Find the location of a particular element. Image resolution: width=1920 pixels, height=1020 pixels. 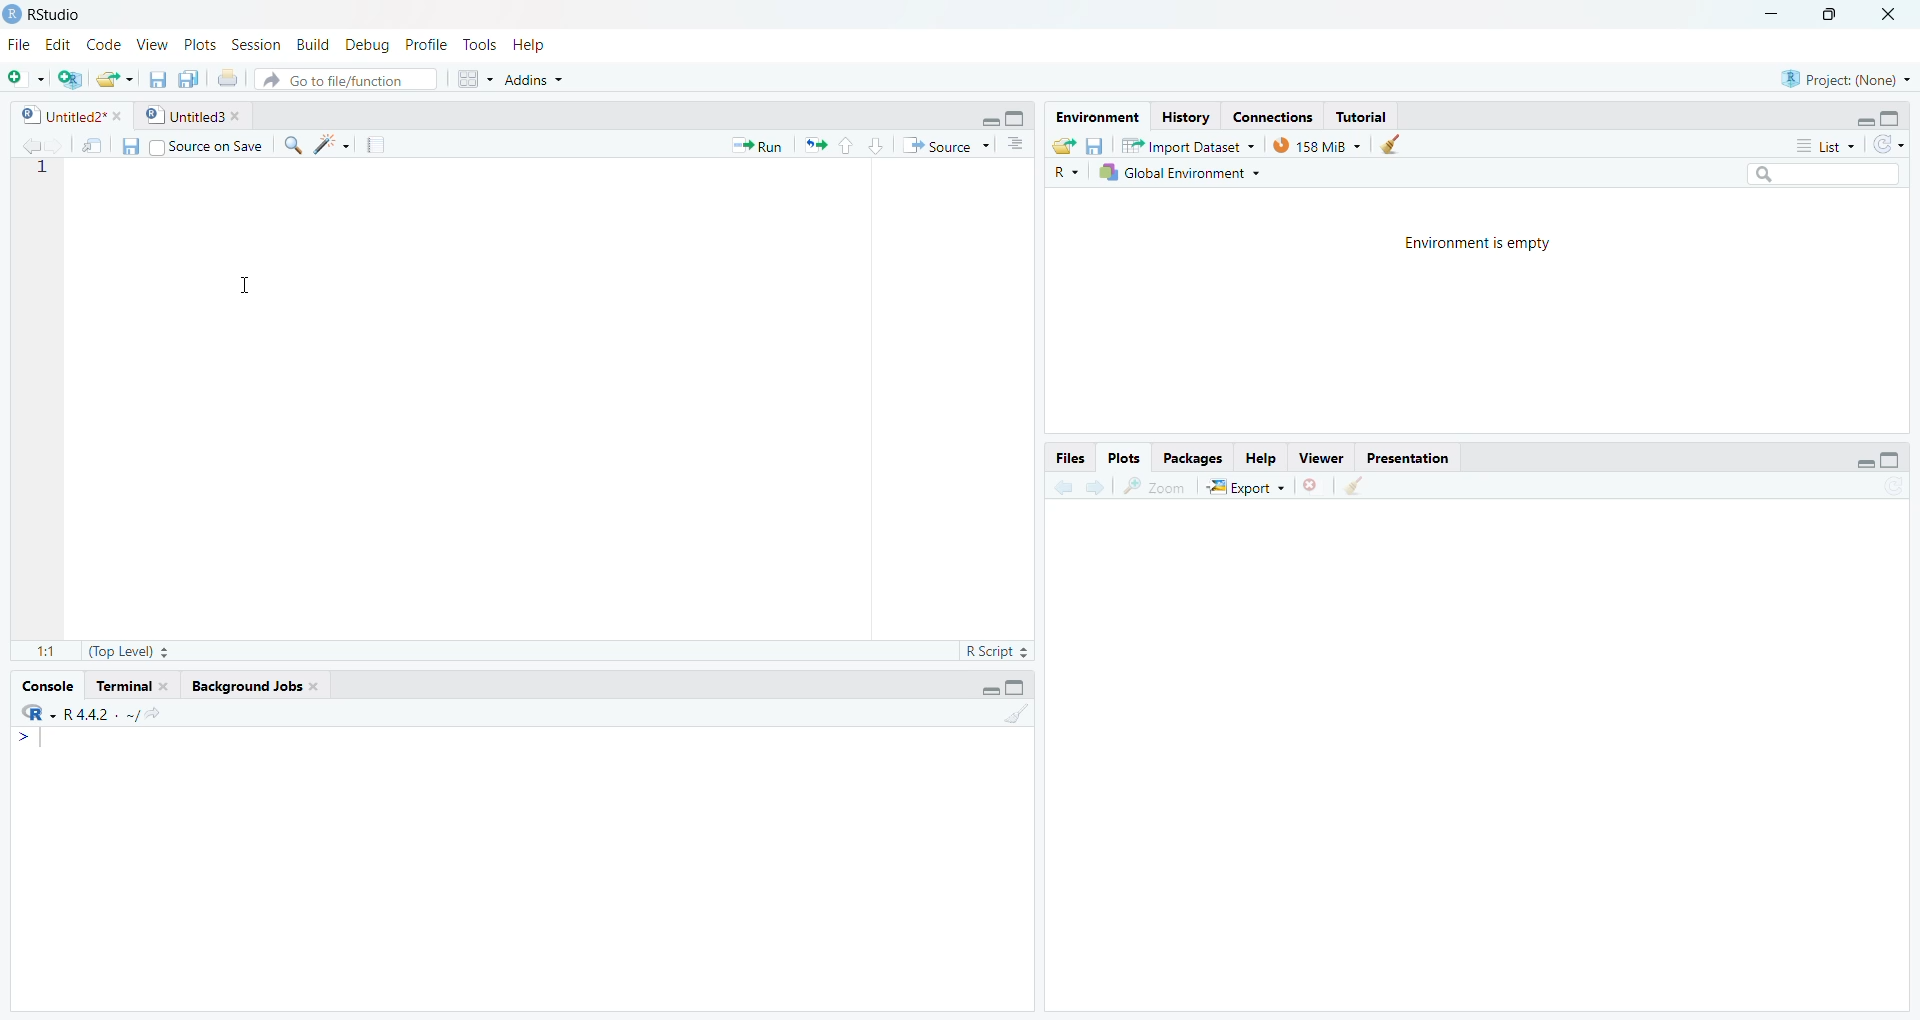

Untitled is located at coordinates (196, 114).